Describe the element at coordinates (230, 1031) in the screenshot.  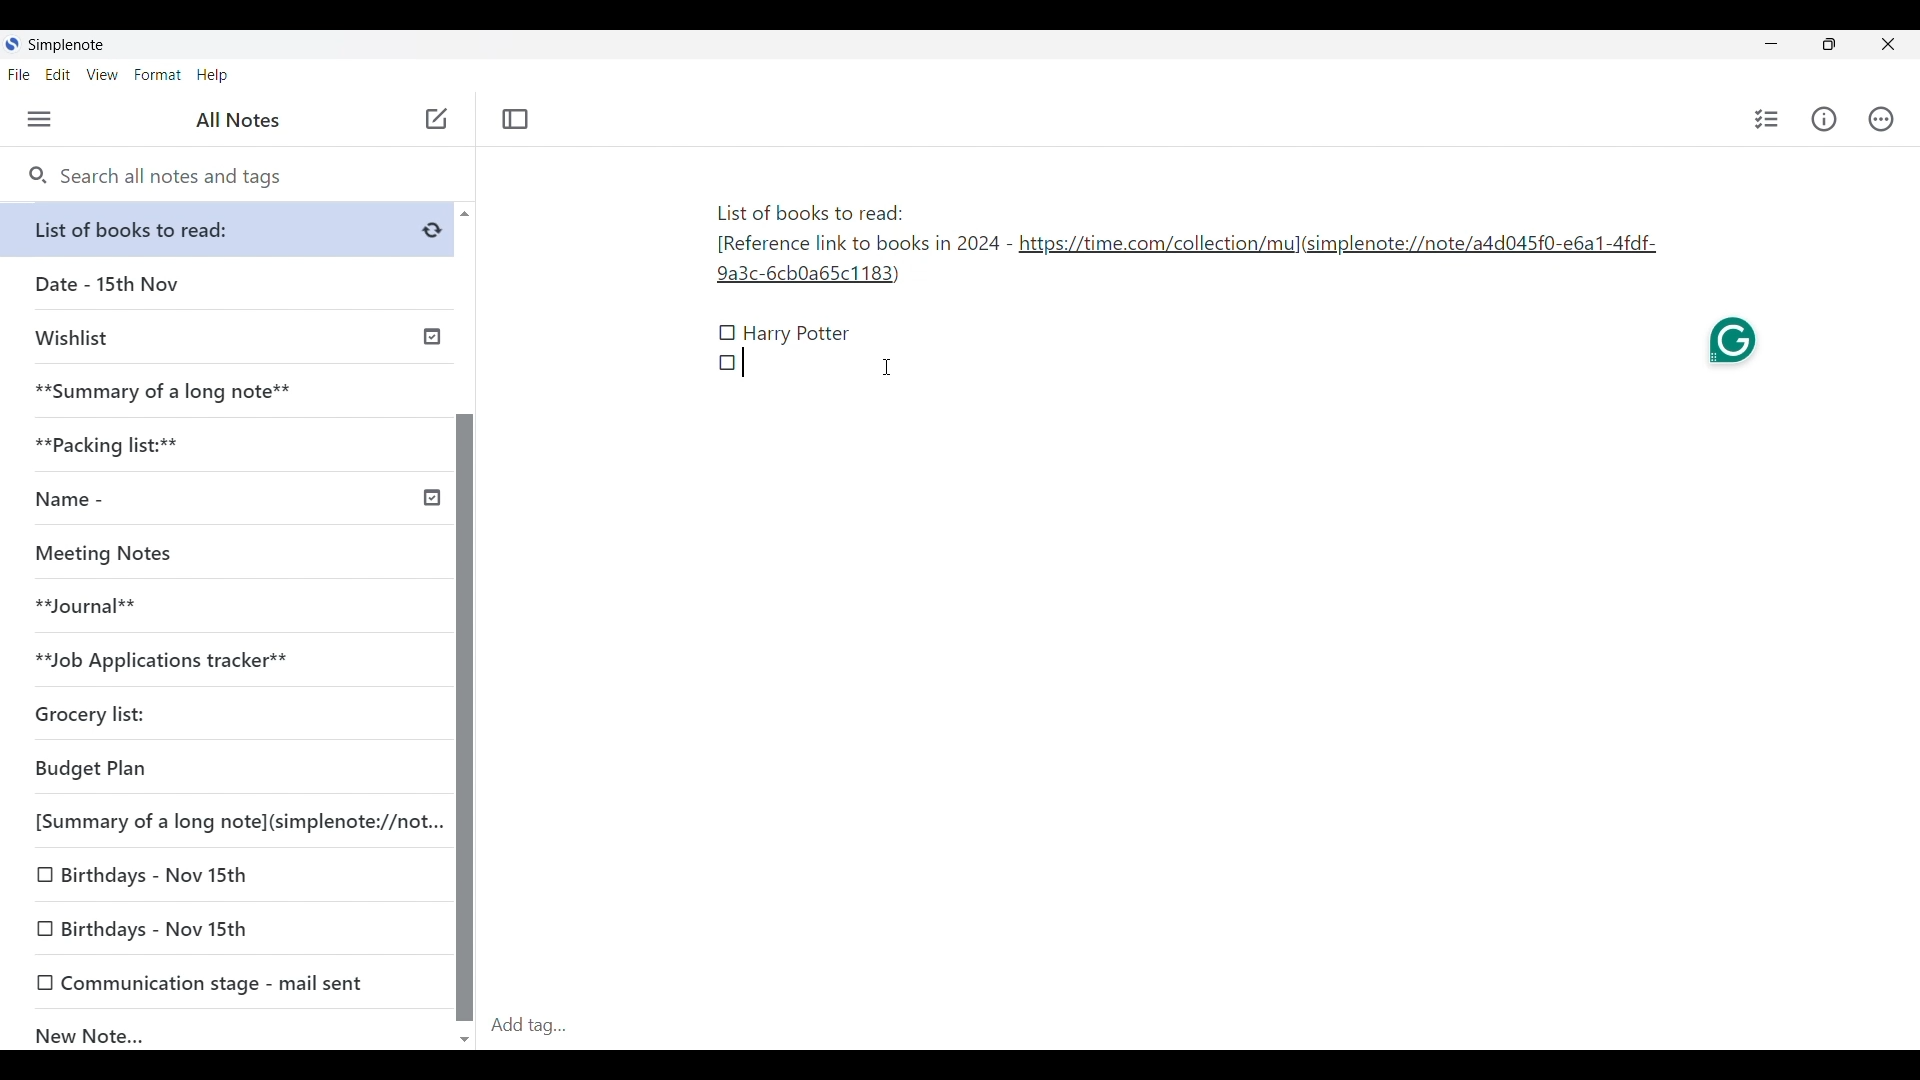
I see `New Note...` at that location.